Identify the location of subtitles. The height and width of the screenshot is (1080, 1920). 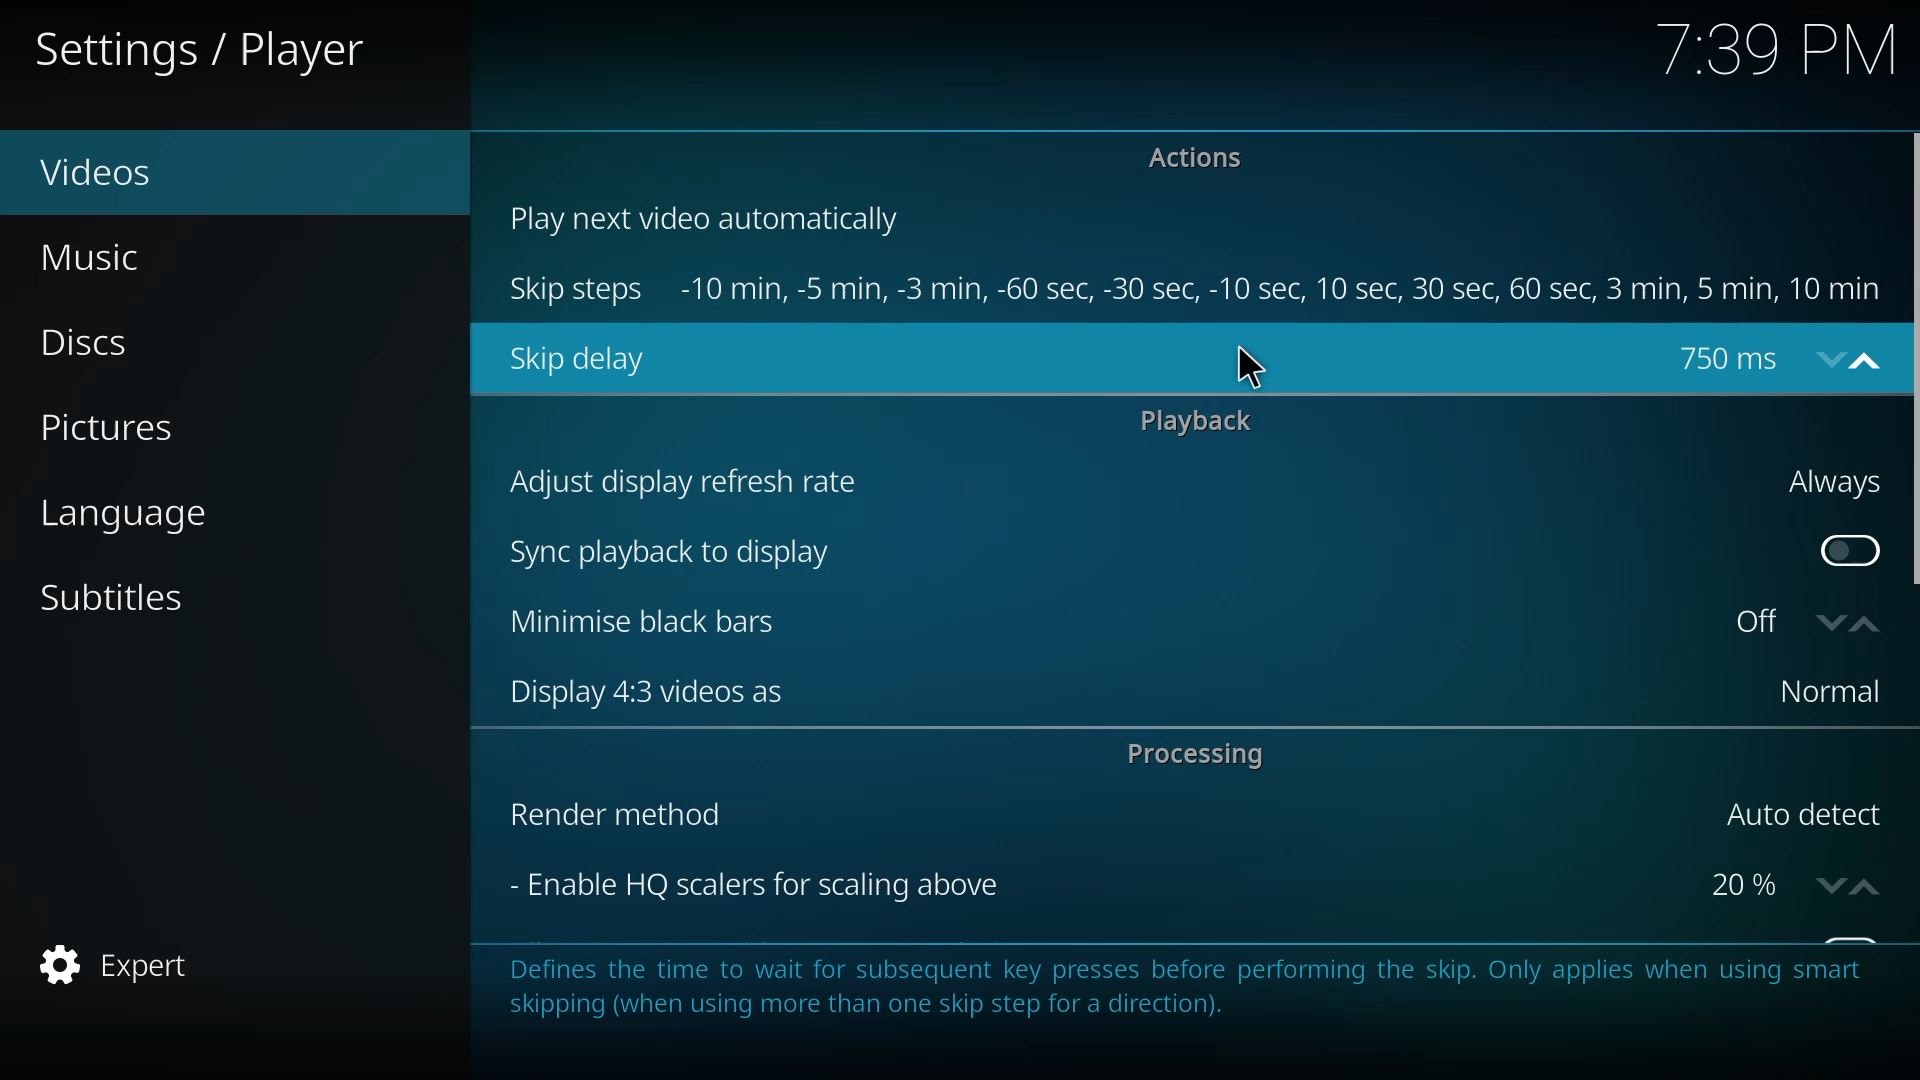
(120, 598).